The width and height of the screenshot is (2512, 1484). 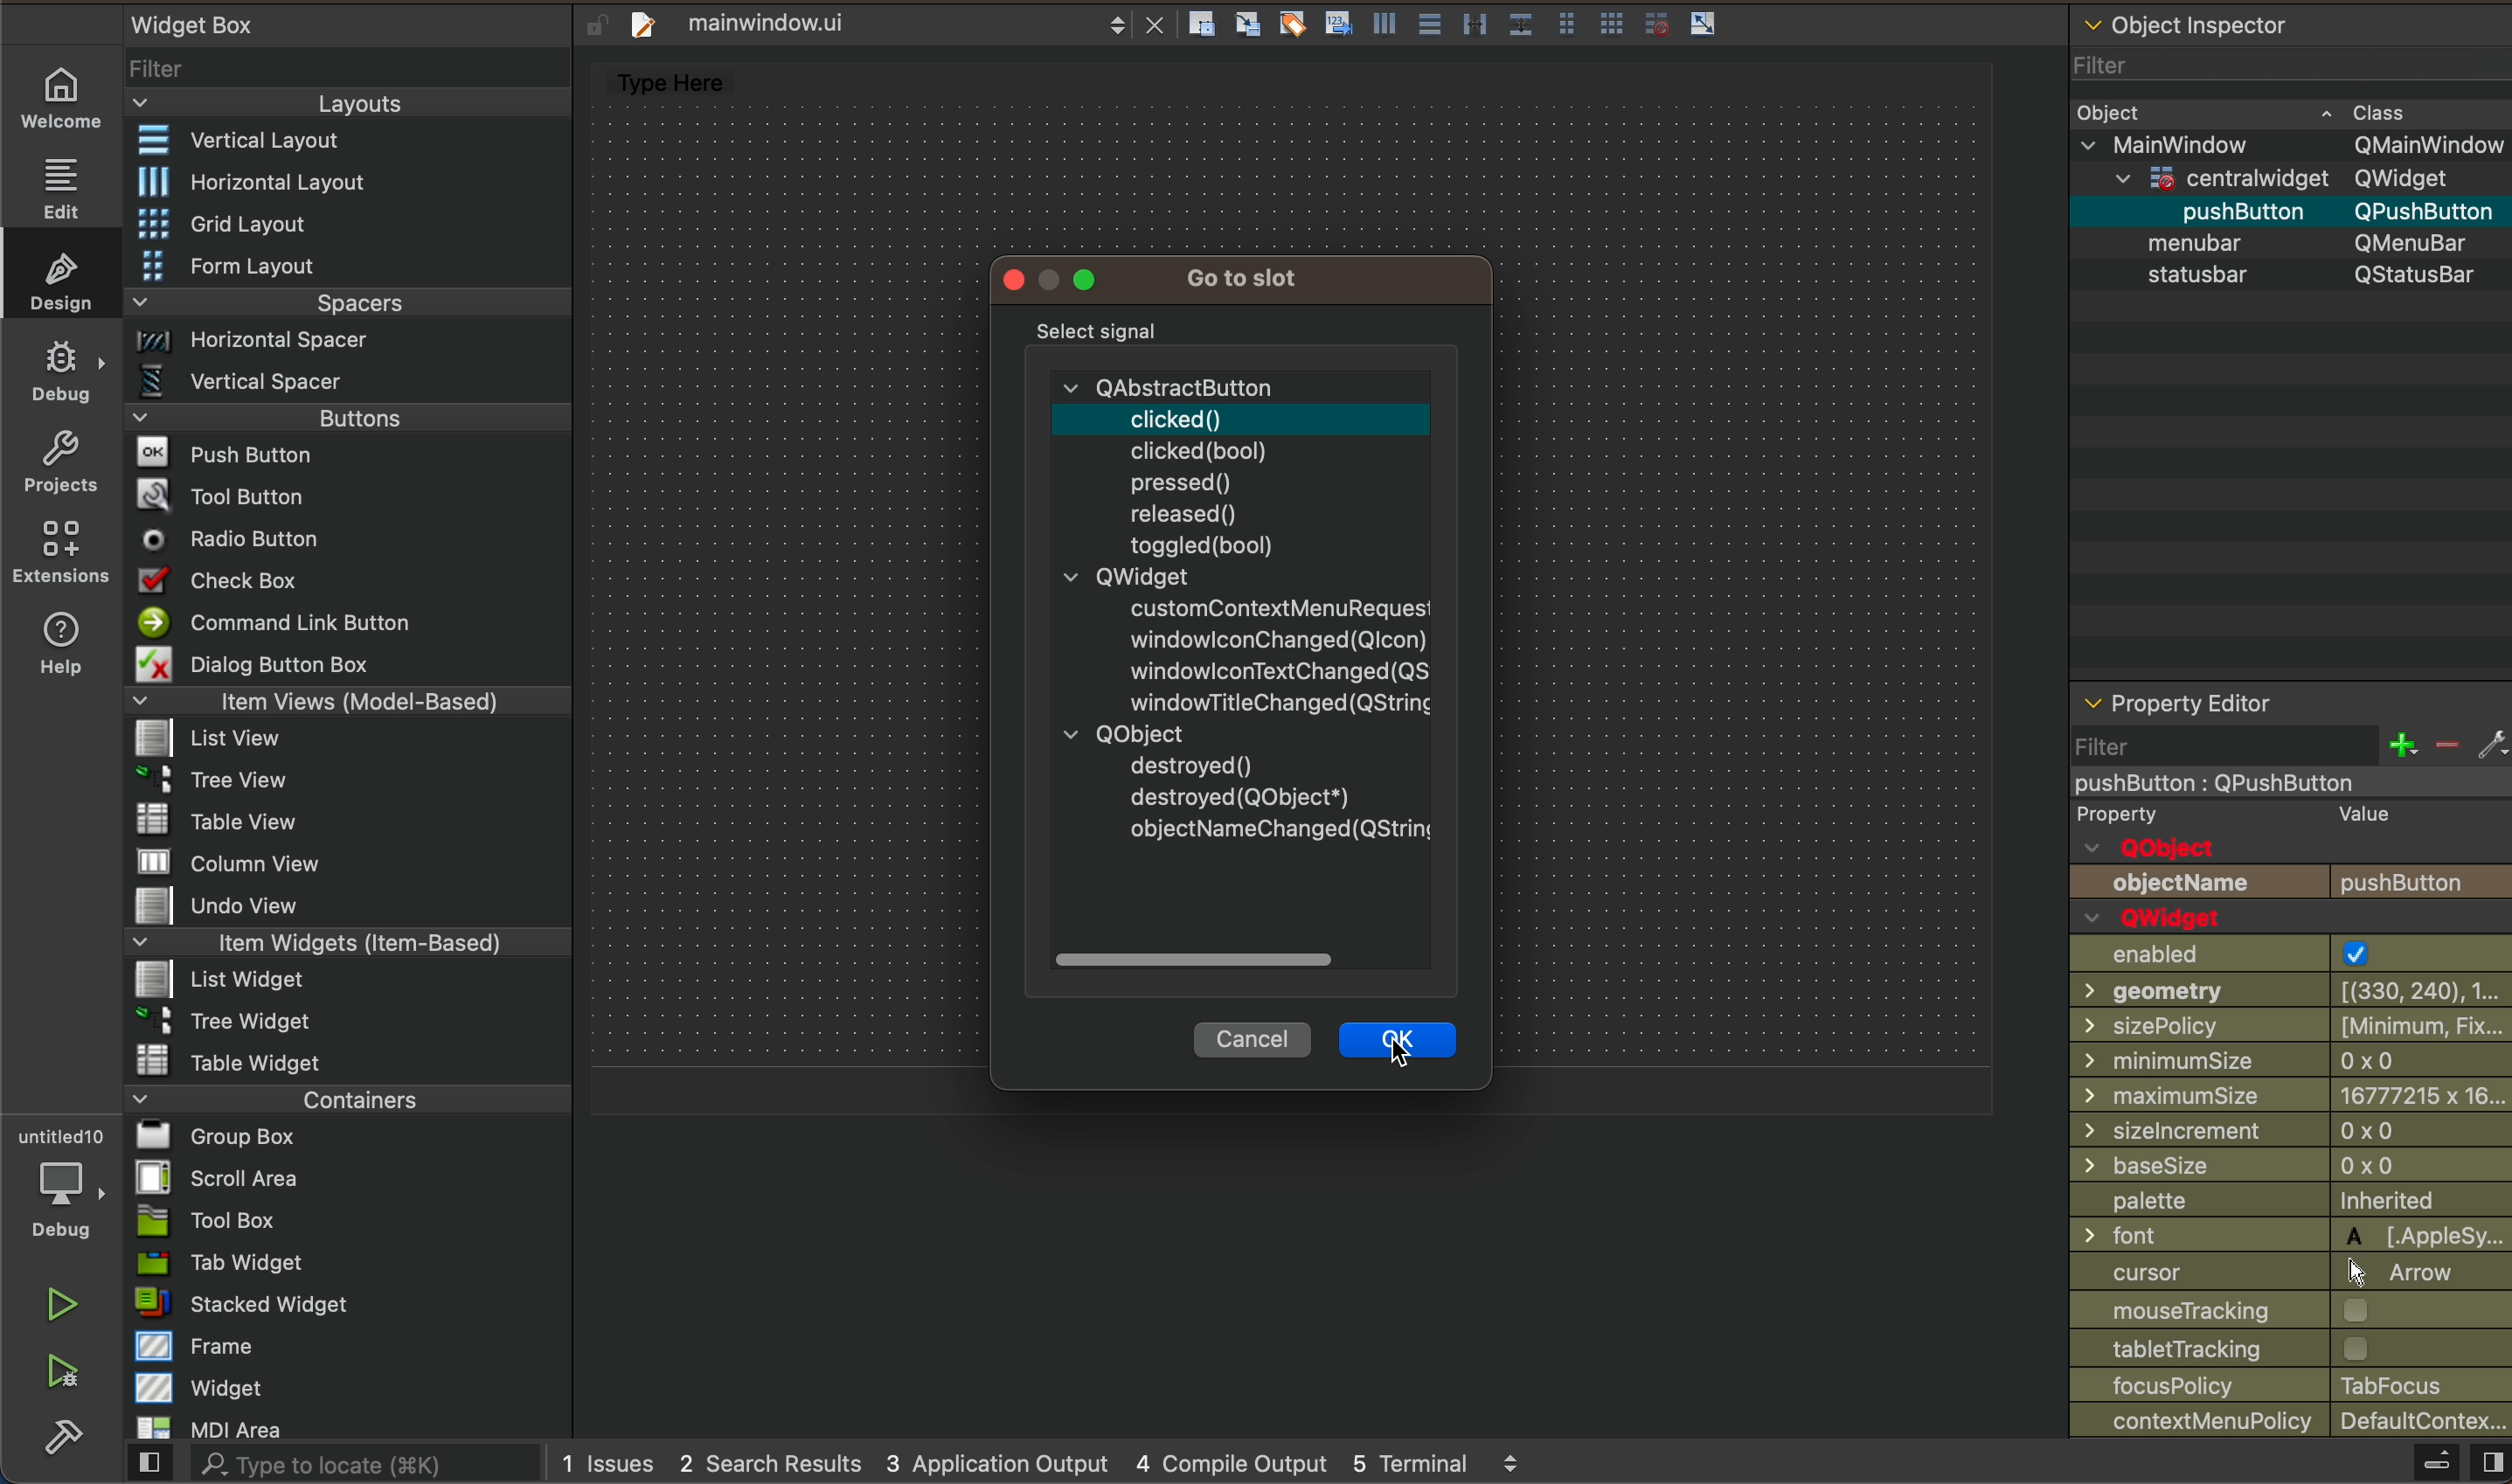 What do you see at coordinates (2240, 815) in the screenshot?
I see `Property Value` at bounding box center [2240, 815].